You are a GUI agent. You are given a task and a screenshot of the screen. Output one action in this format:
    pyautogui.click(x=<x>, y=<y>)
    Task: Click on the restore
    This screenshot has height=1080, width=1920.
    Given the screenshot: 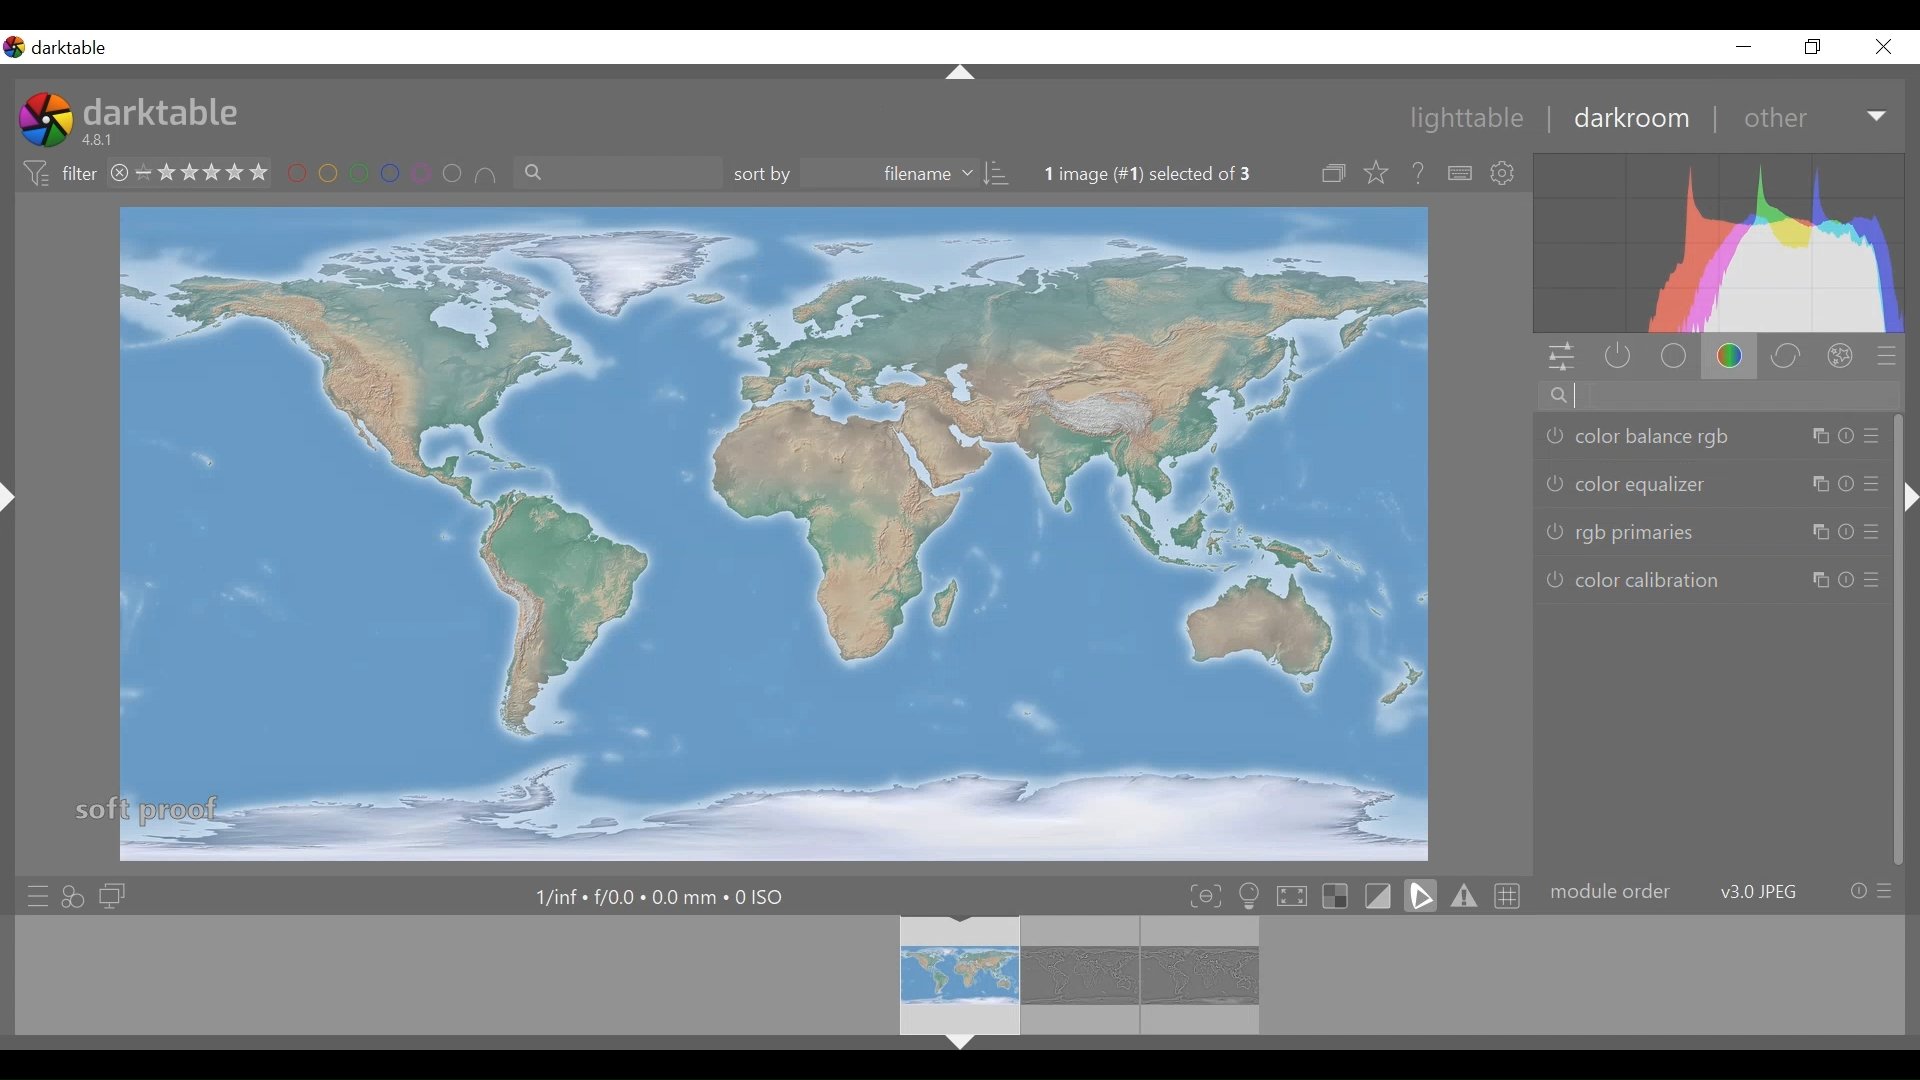 What is the action you would take?
    pyautogui.click(x=1817, y=49)
    